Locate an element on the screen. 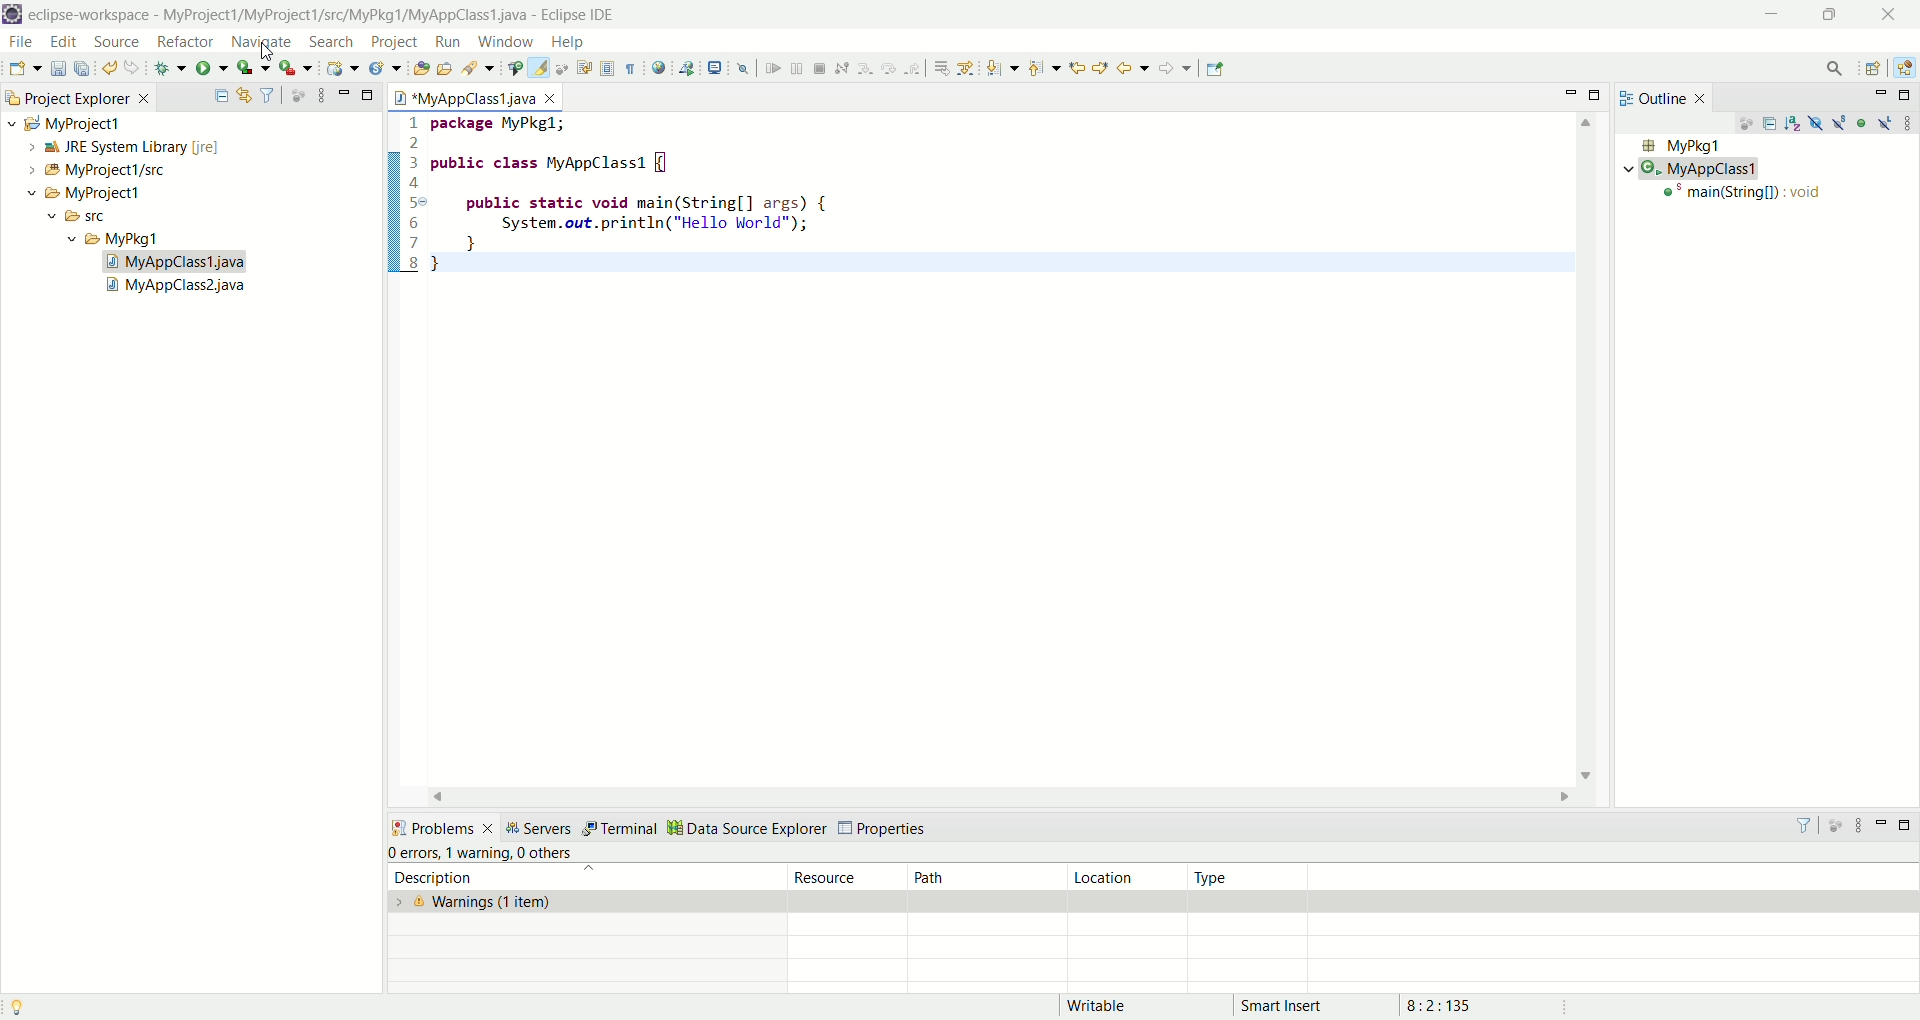  back is located at coordinates (1133, 67).